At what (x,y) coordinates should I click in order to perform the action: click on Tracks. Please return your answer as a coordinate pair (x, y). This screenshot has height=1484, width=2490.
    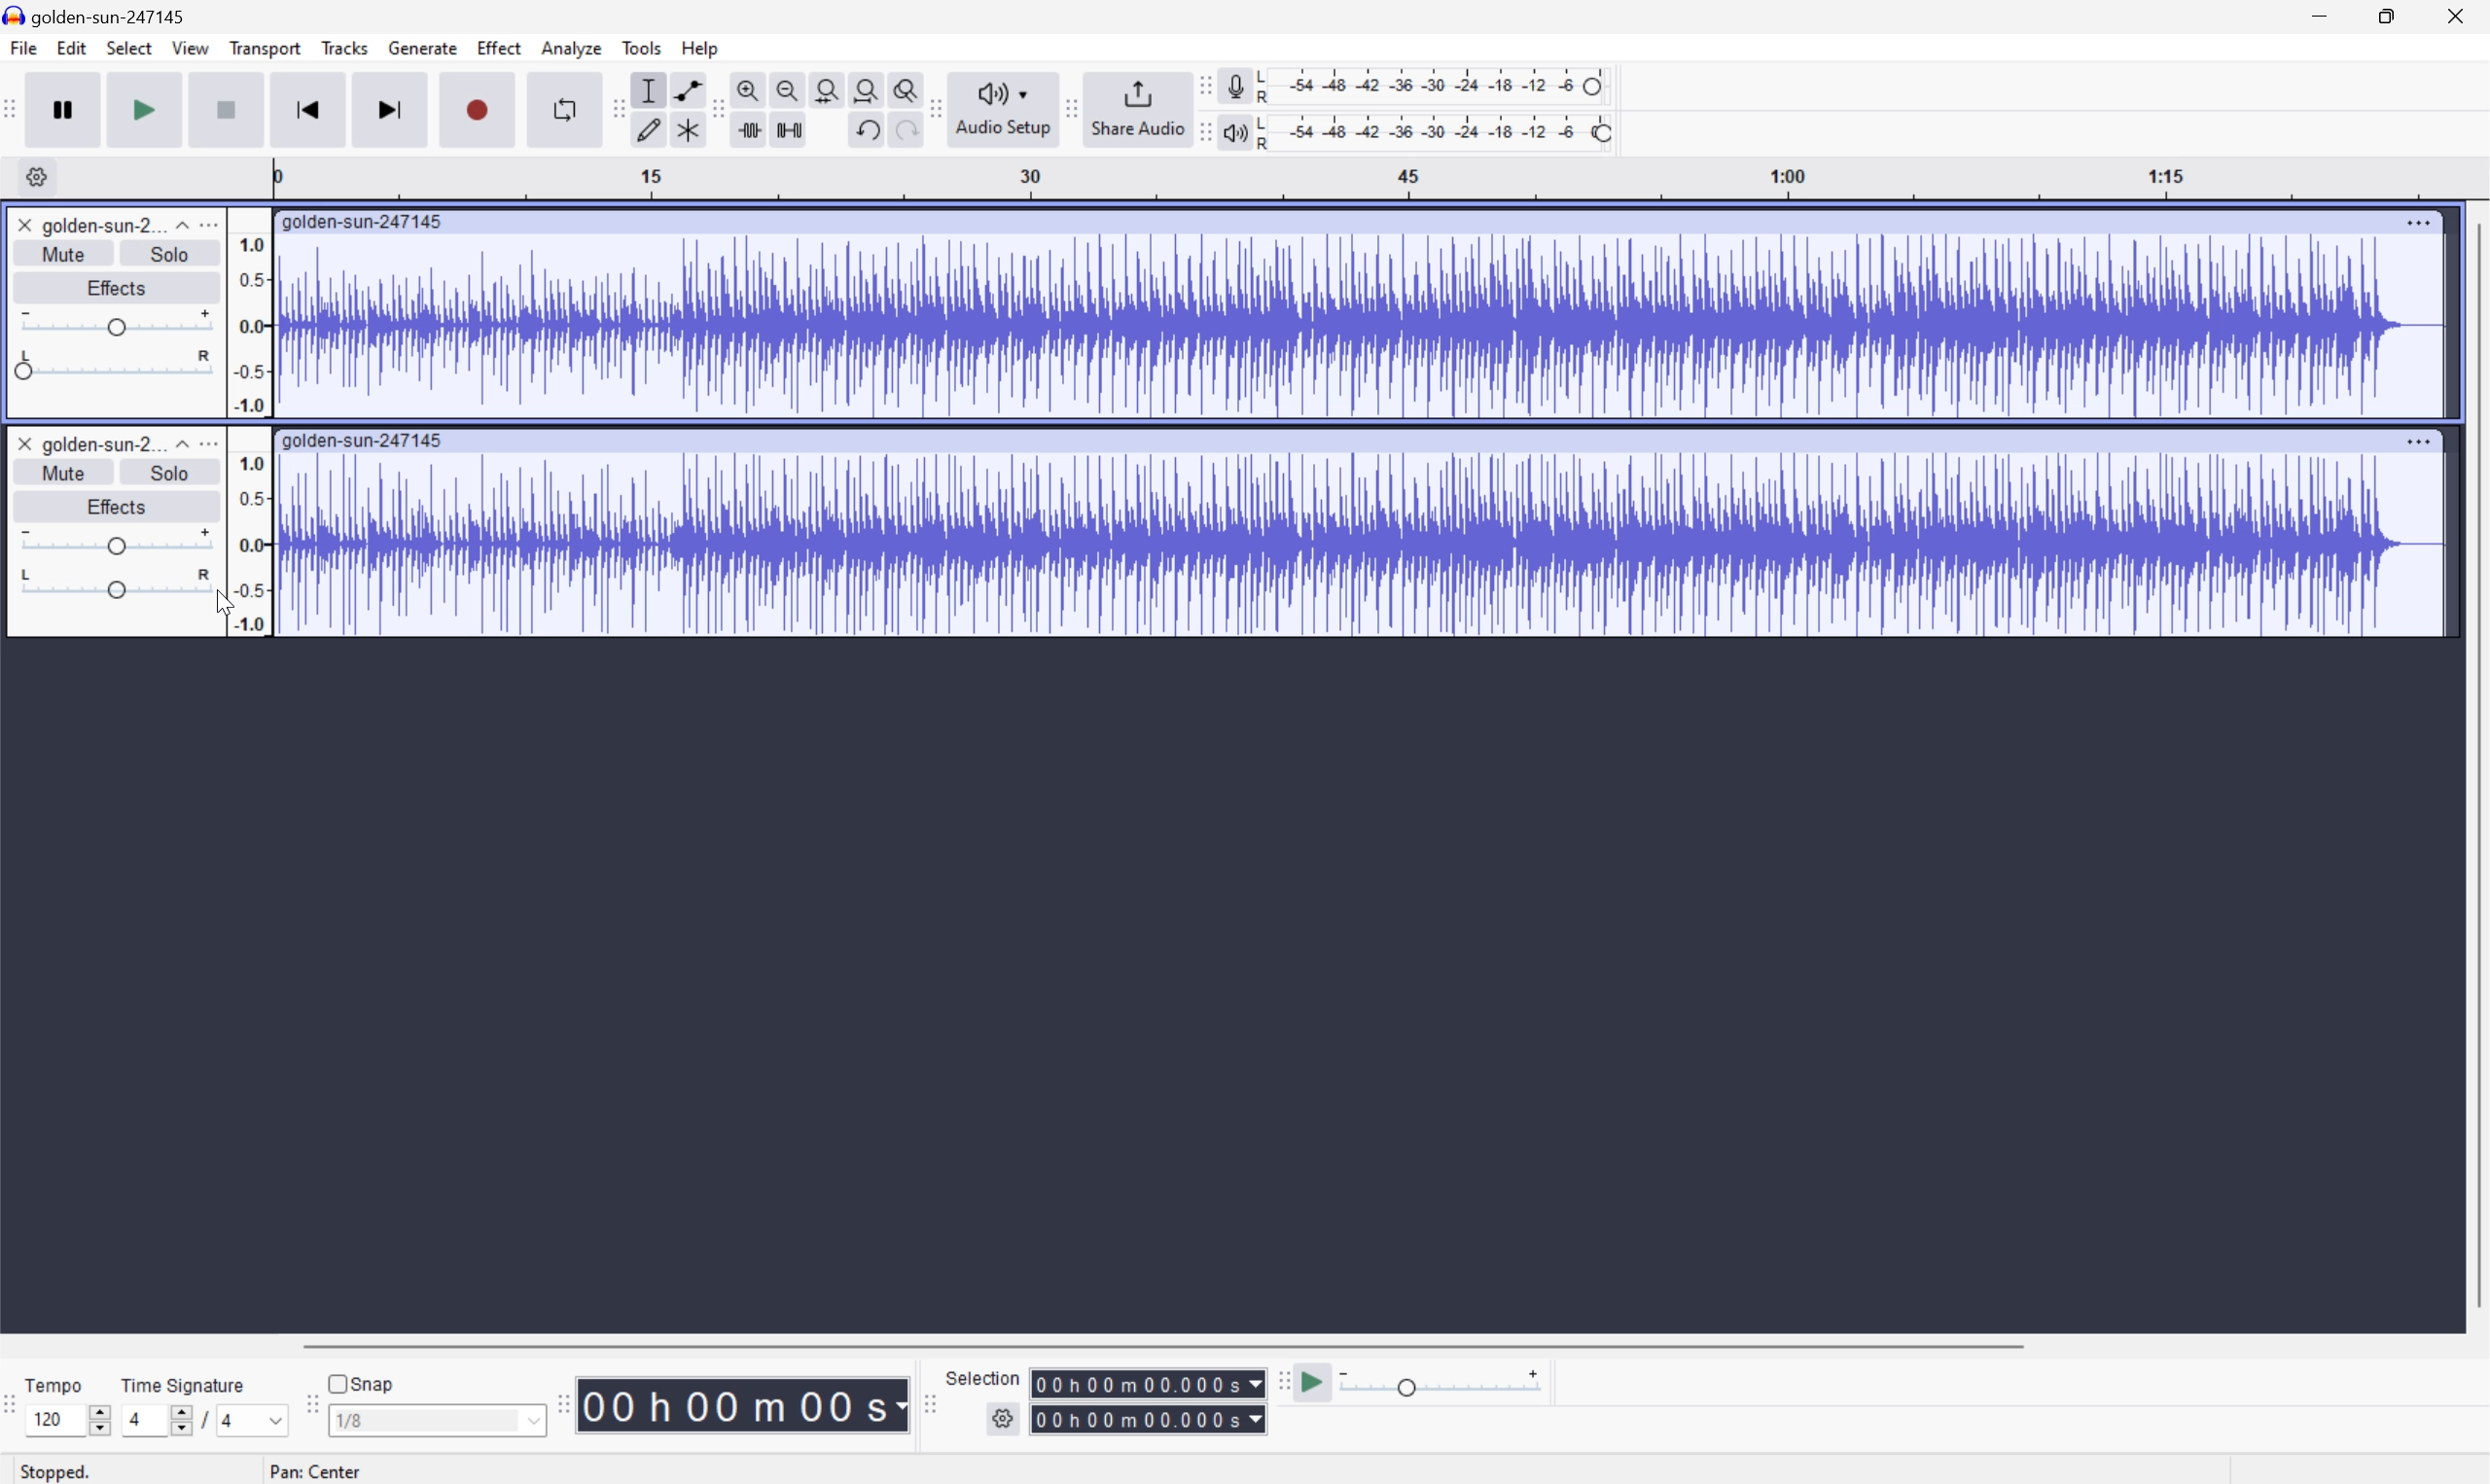
    Looking at the image, I should click on (344, 51).